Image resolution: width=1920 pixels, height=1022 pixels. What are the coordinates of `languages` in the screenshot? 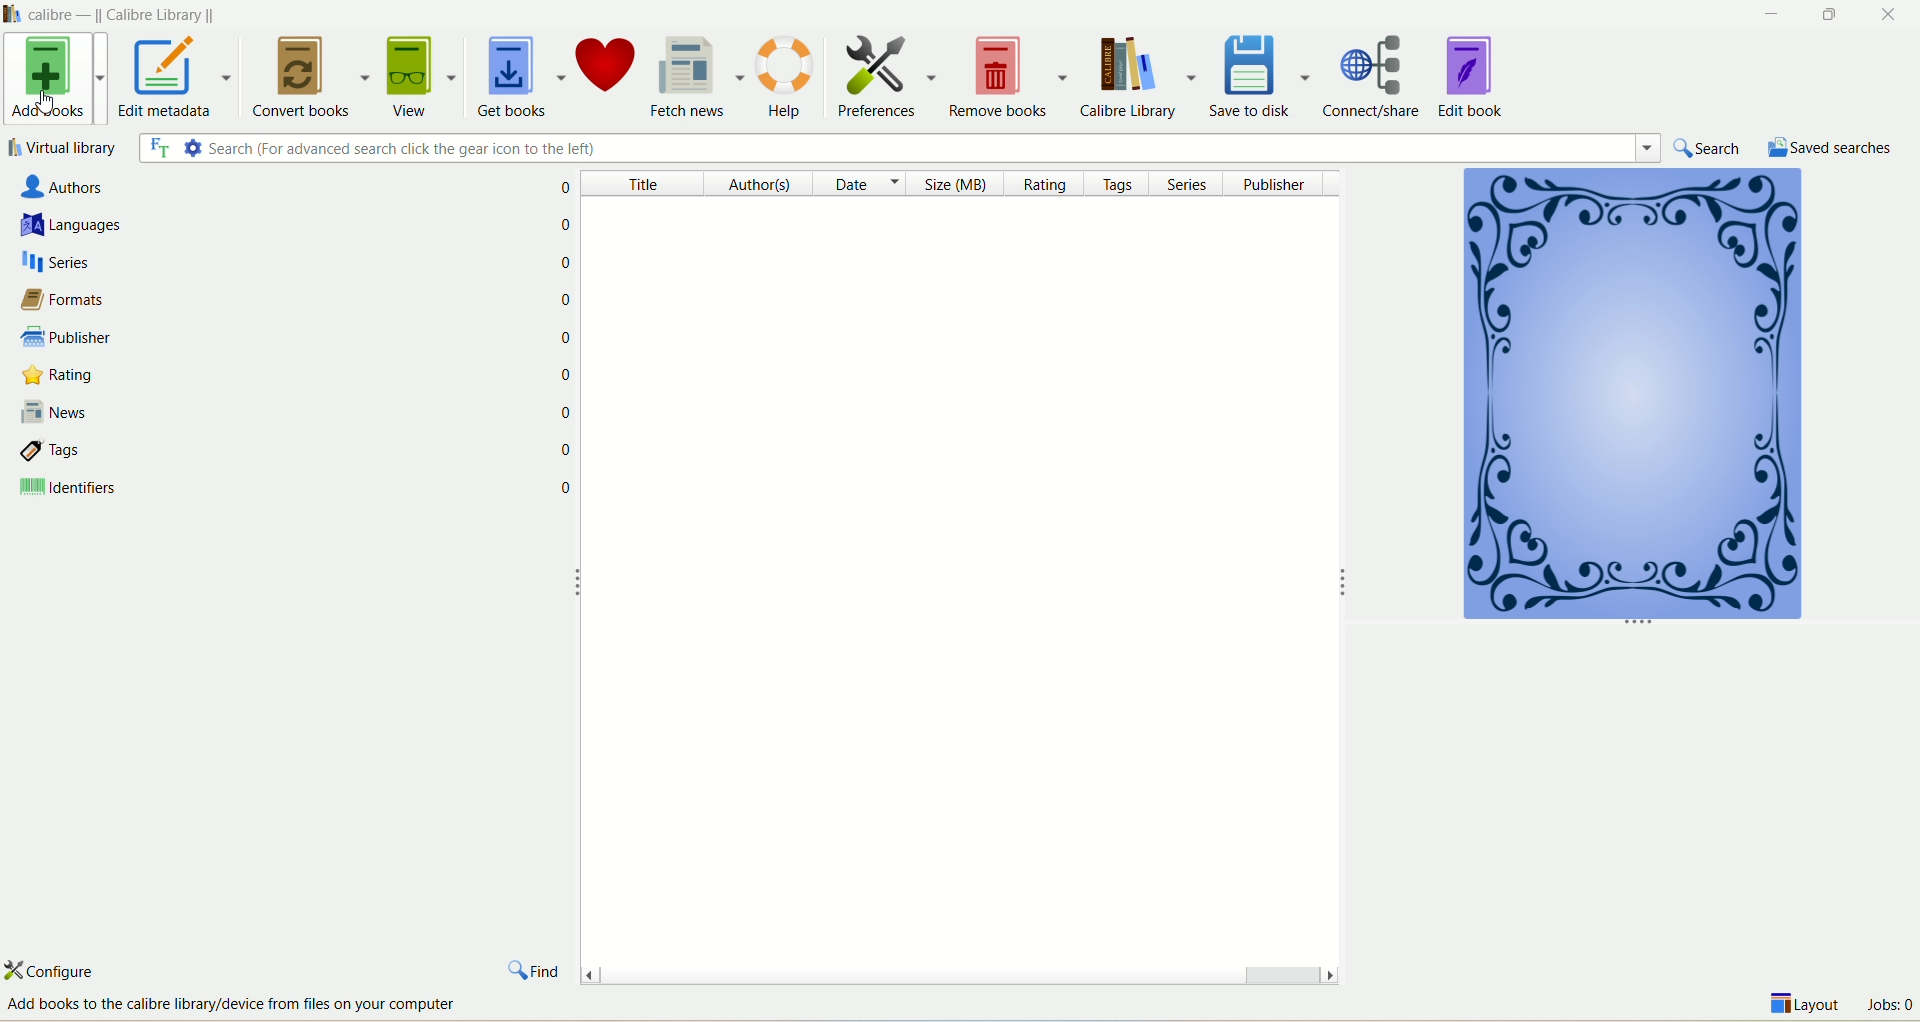 It's located at (254, 226).